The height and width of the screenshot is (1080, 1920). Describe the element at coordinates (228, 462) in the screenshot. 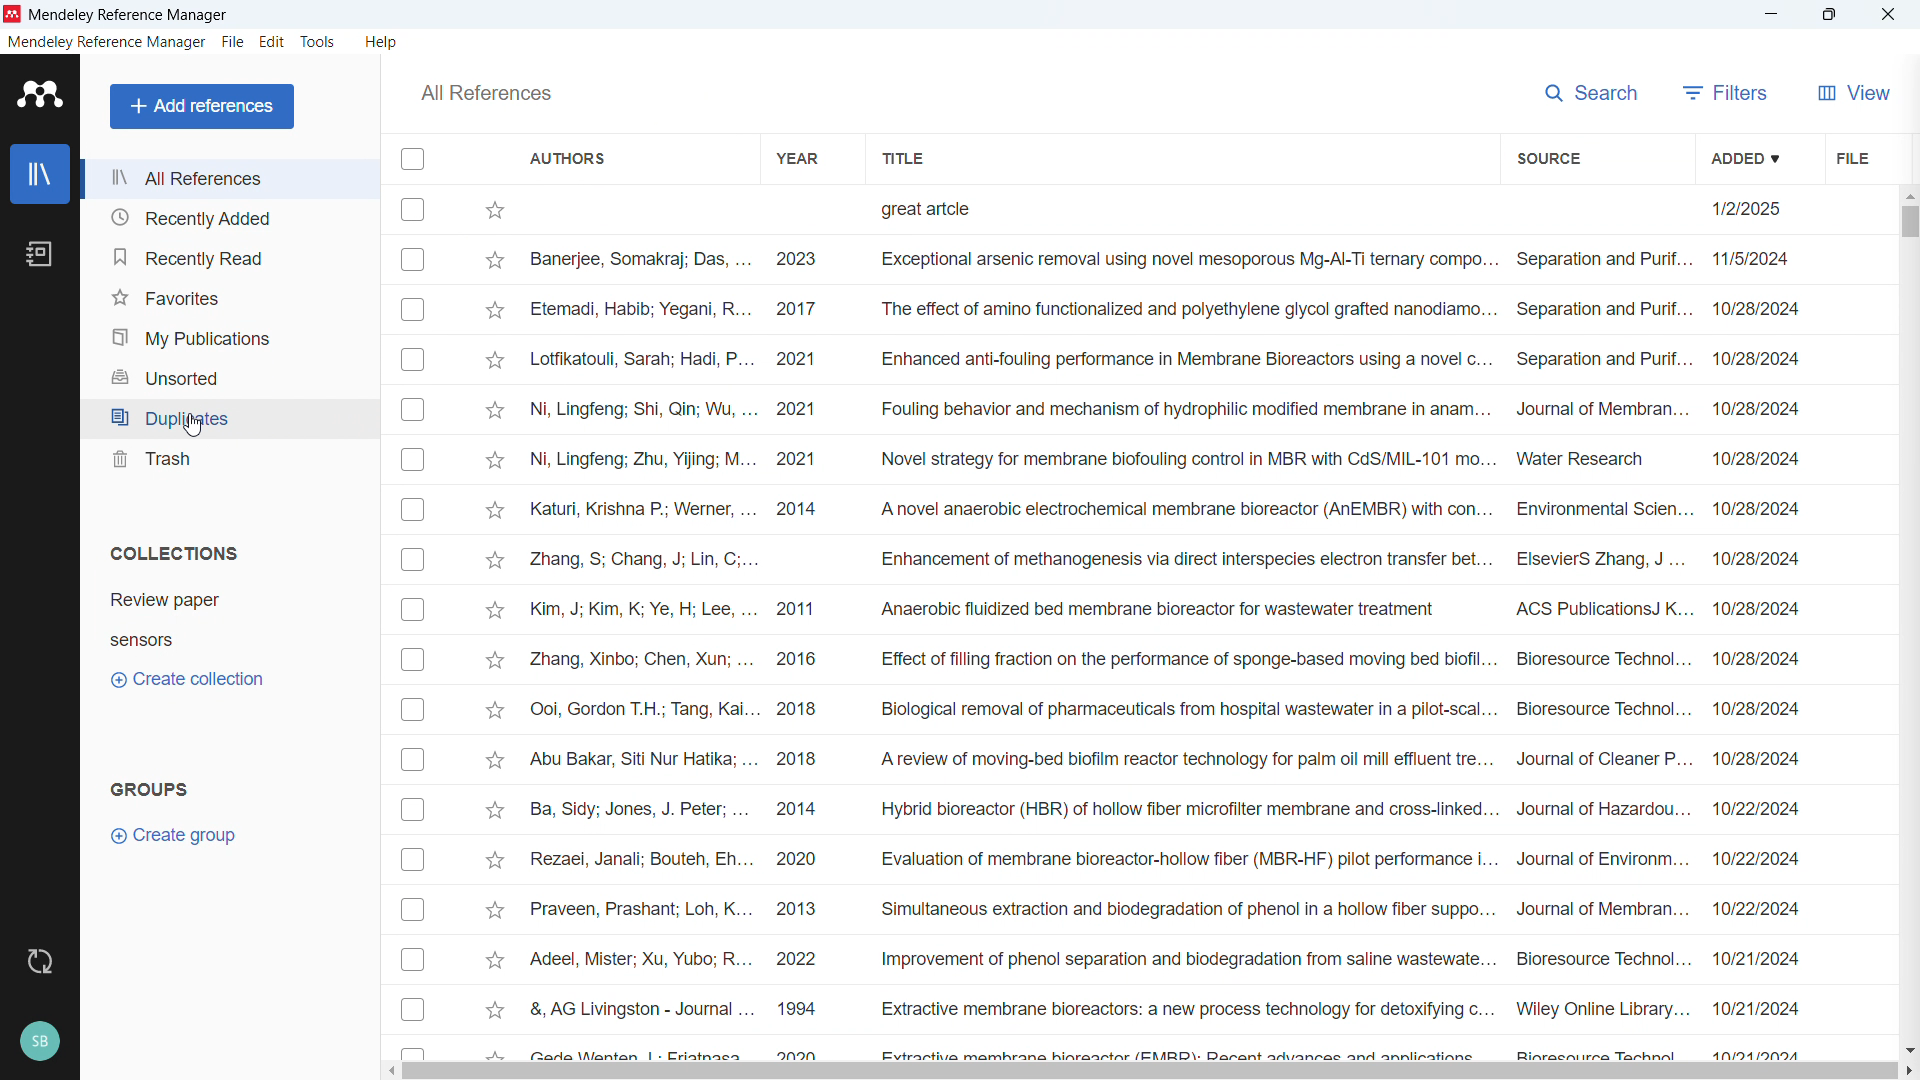

I see `trash ` at that location.